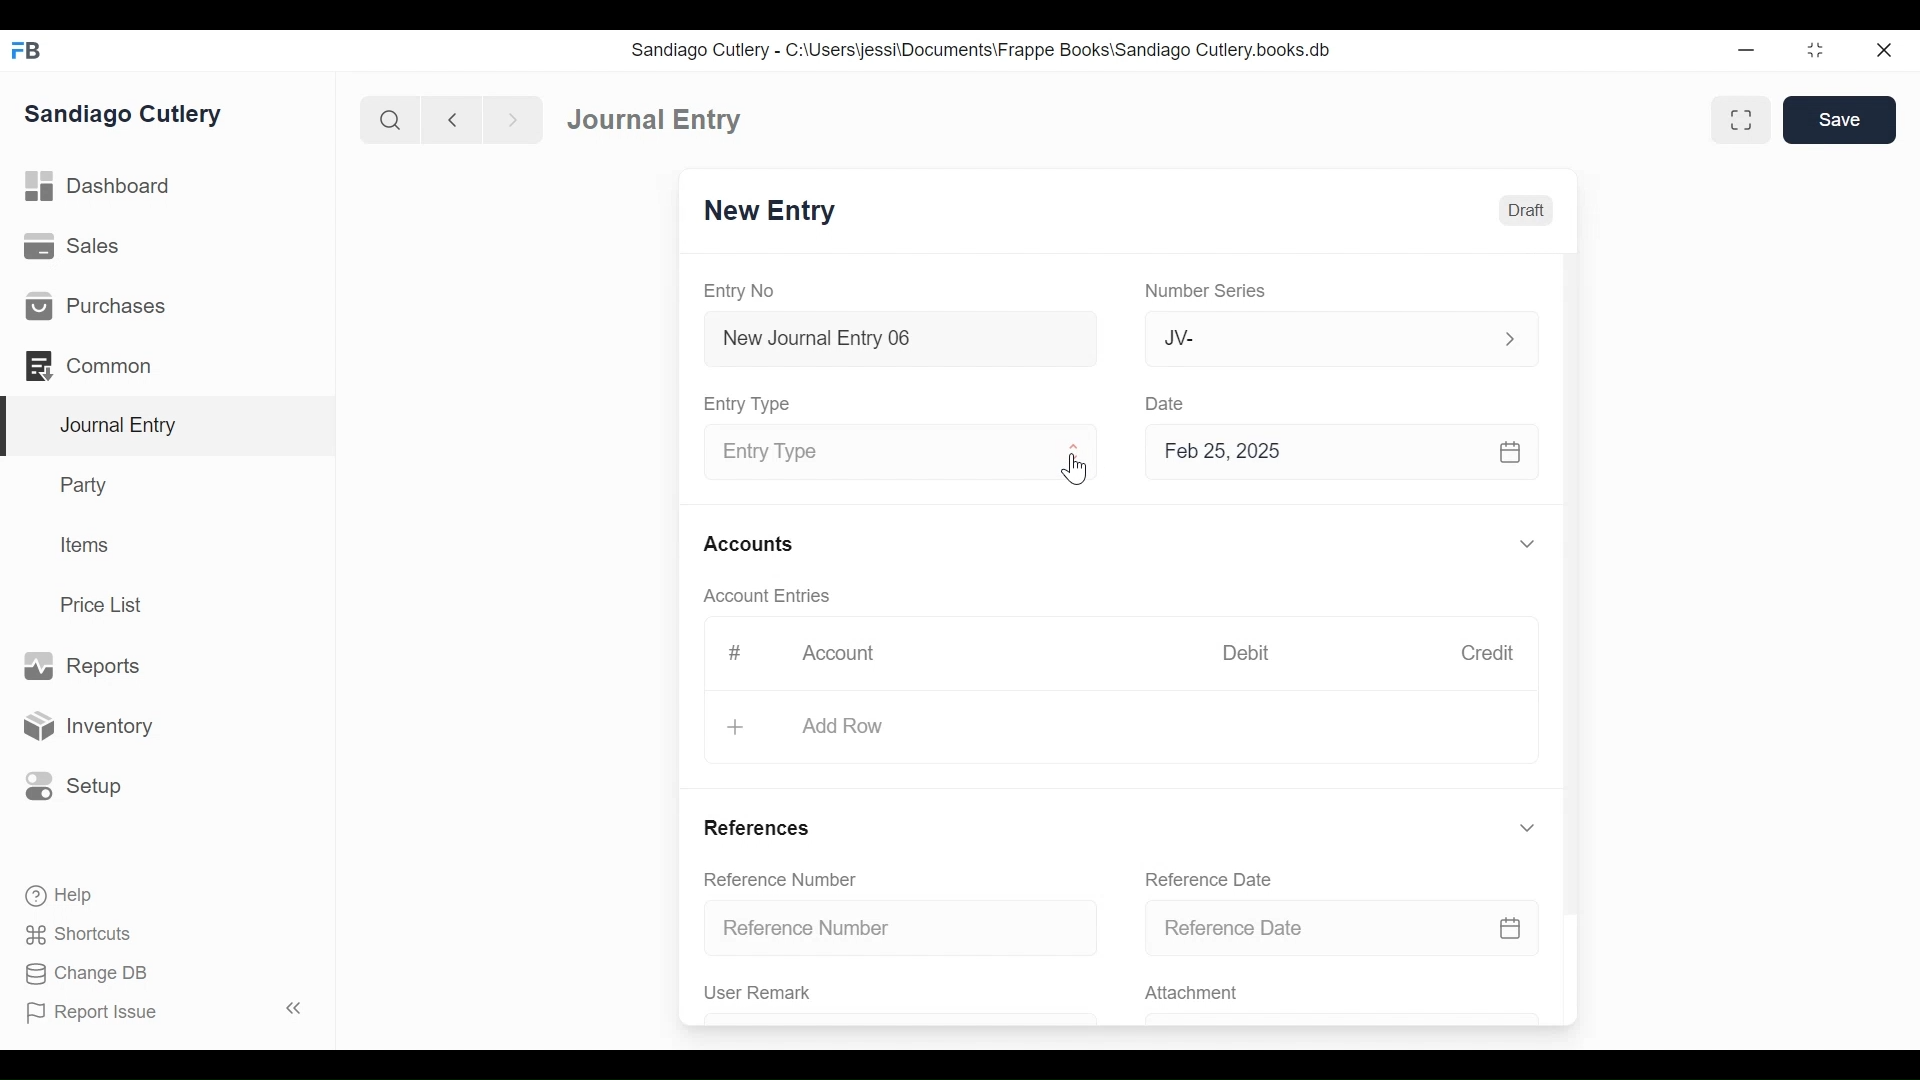 The width and height of the screenshot is (1920, 1080). What do you see at coordinates (1887, 49) in the screenshot?
I see `Close` at bounding box center [1887, 49].